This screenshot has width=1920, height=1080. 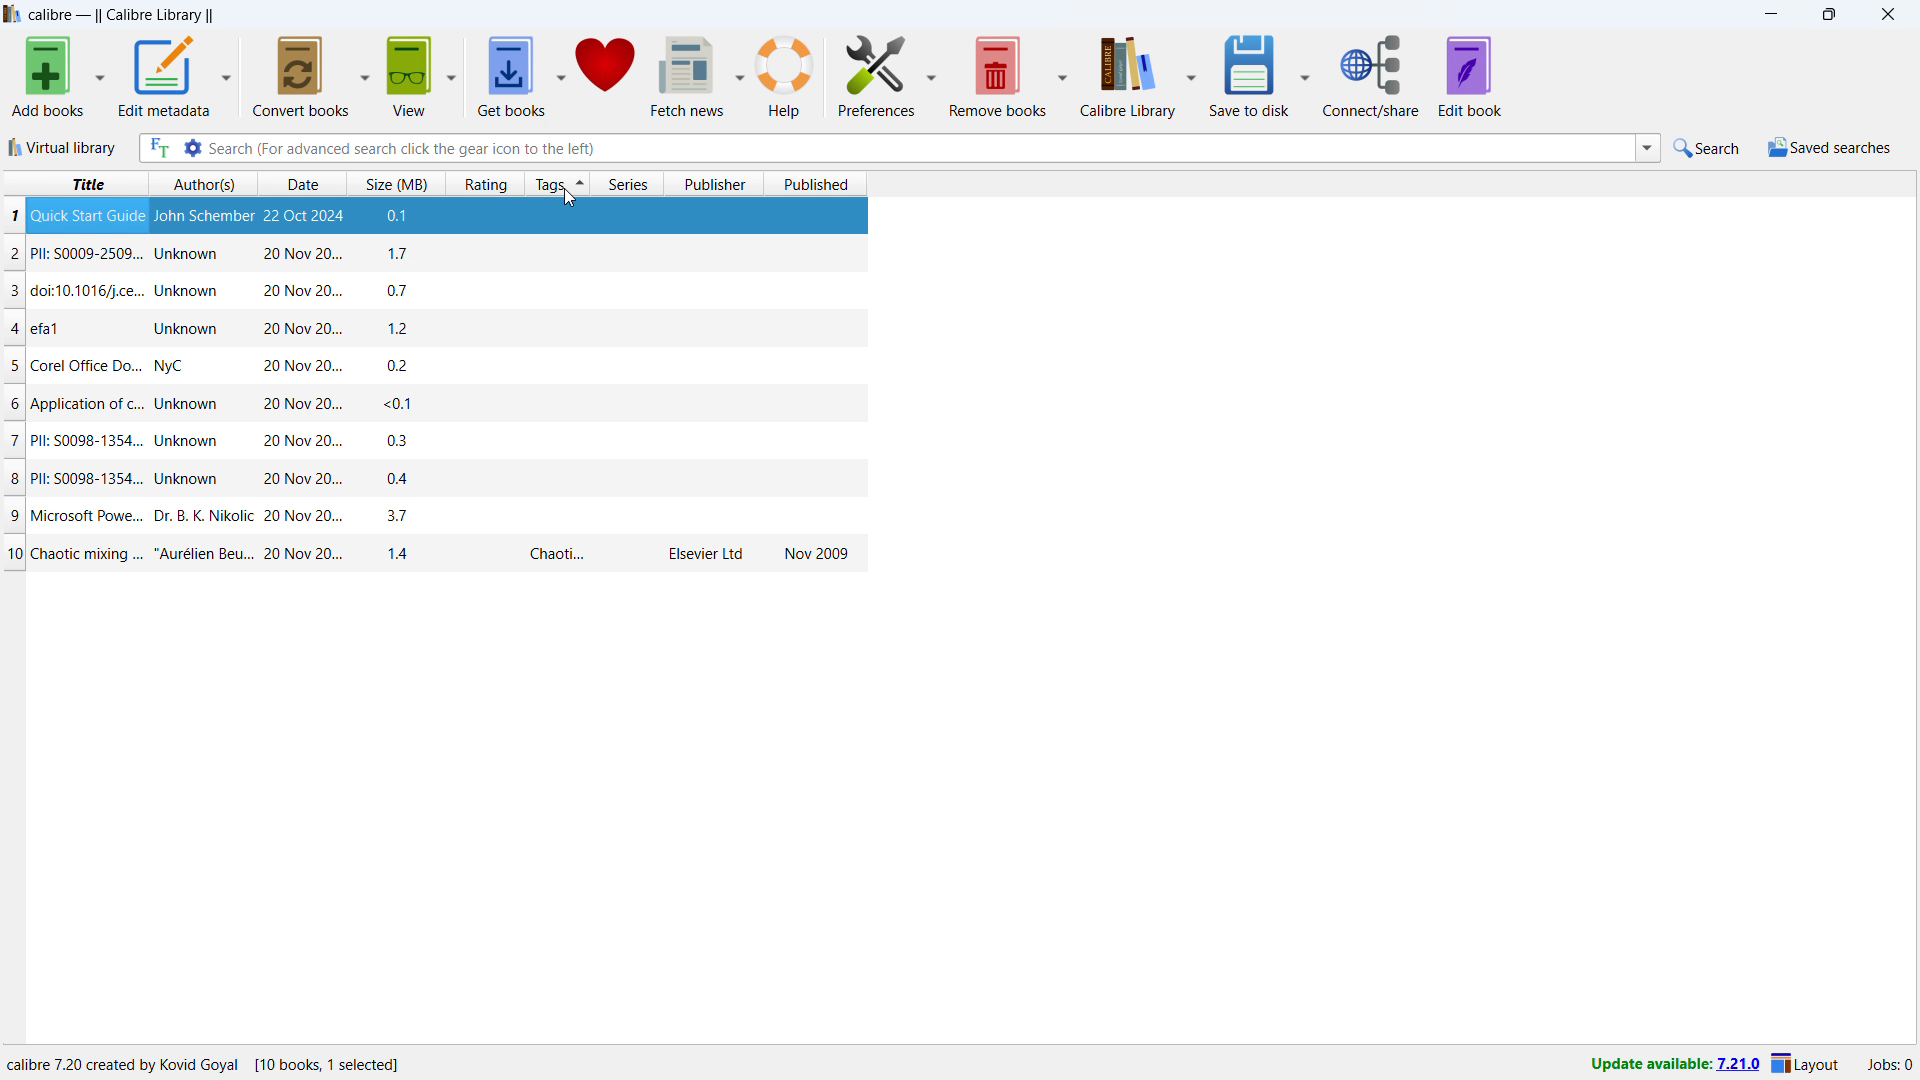 I want to click on sort by rating, so click(x=487, y=183).